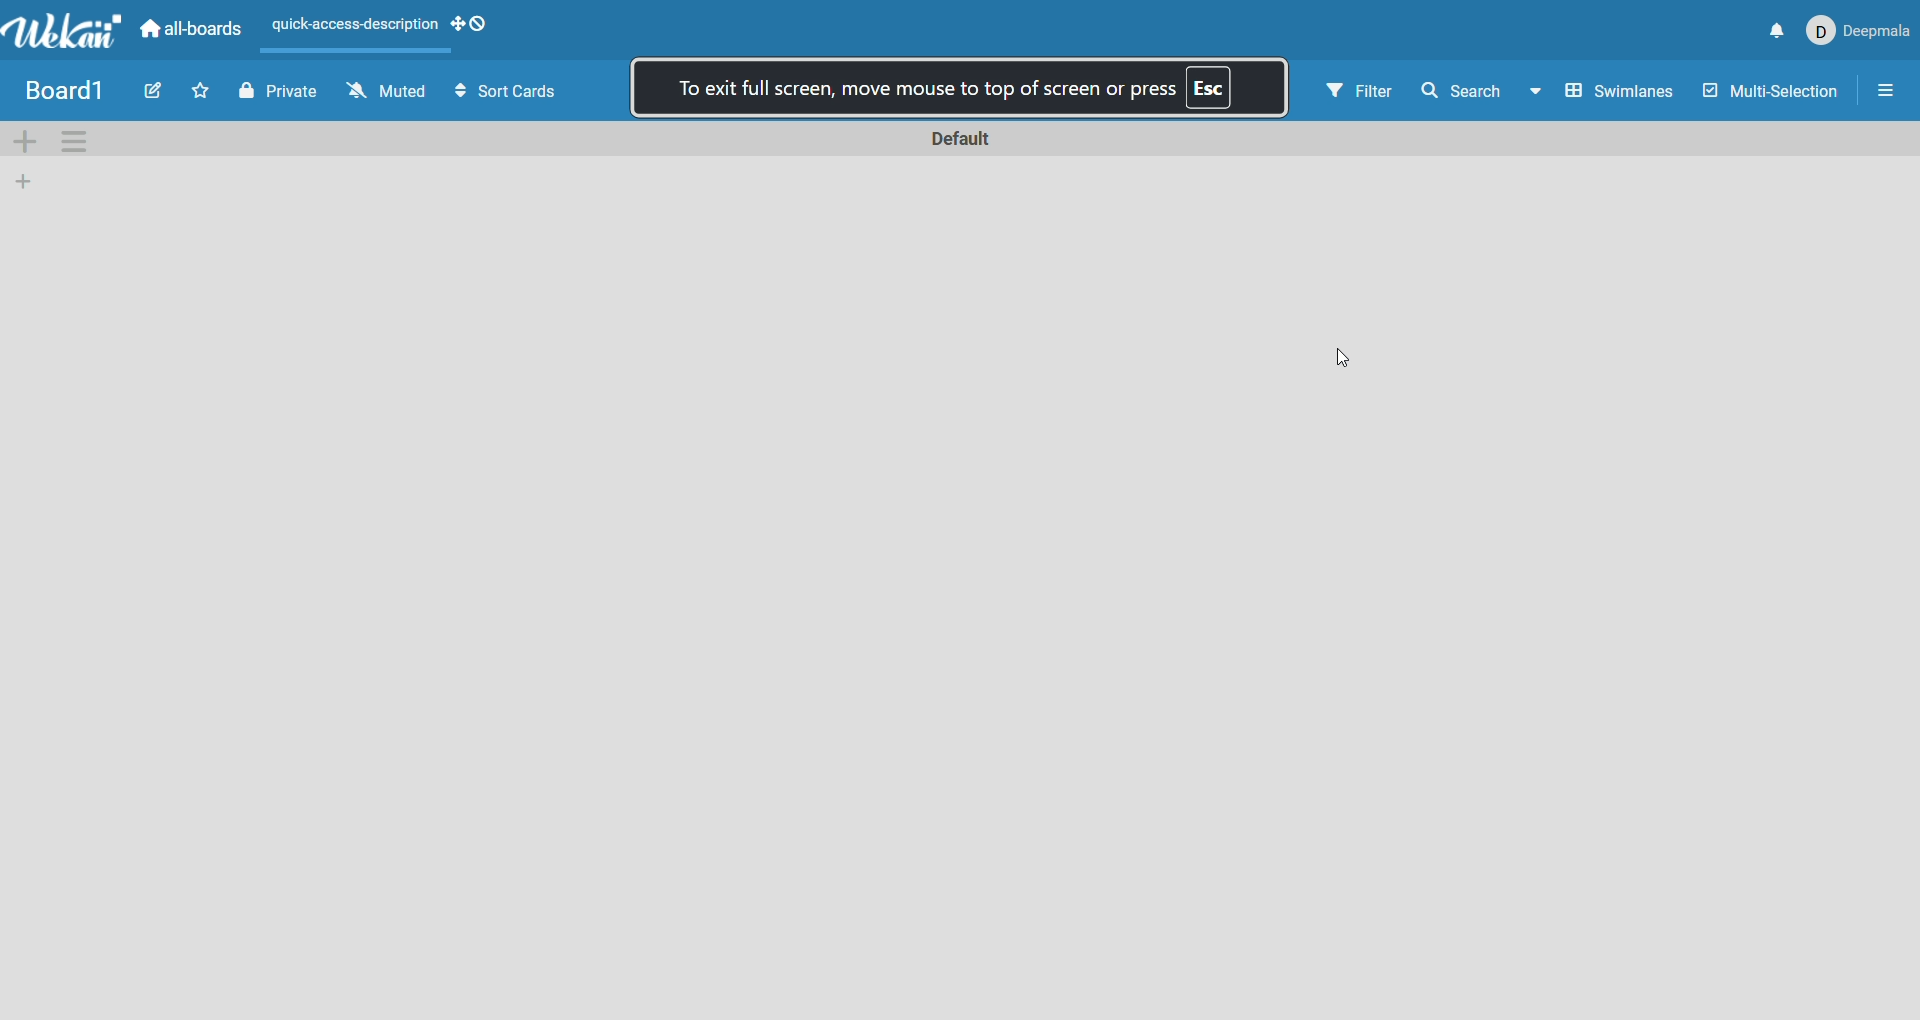  I want to click on show-desktop-drag-handles, so click(482, 26).